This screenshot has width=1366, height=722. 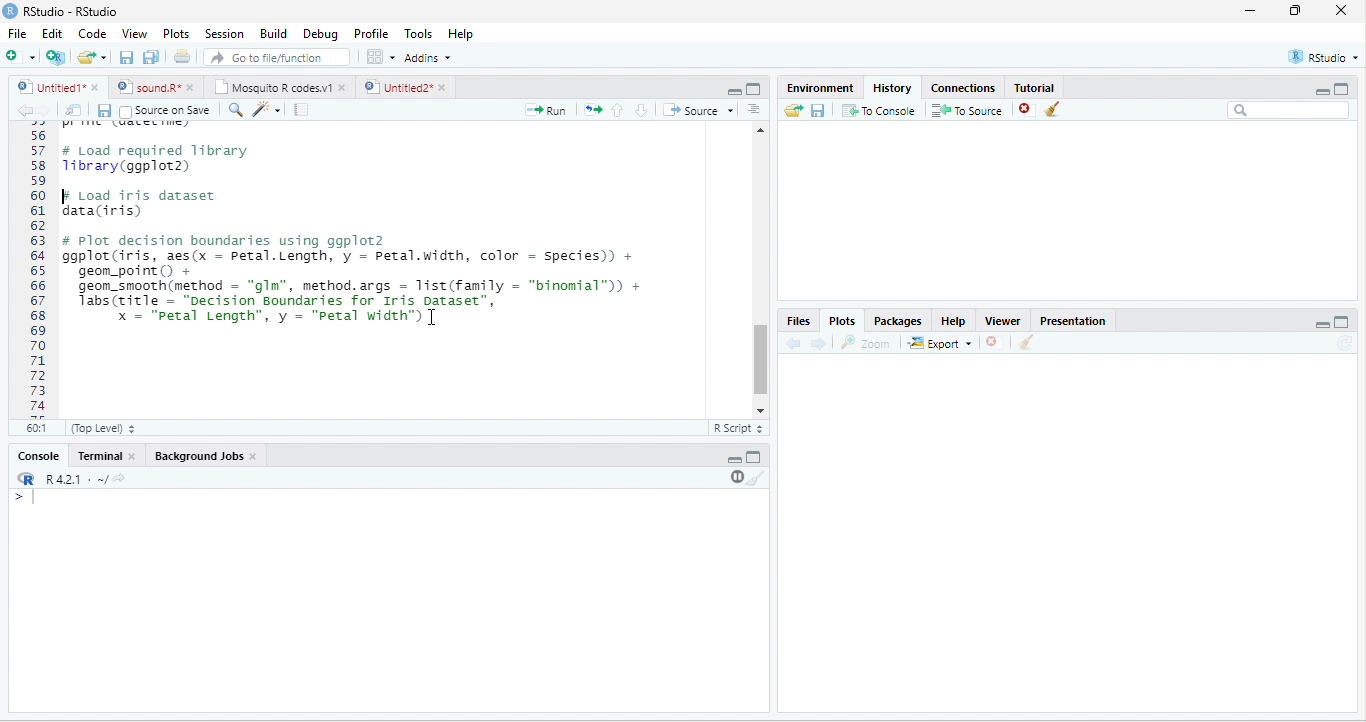 What do you see at coordinates (1052, 109) in the screenshot?
I see `clear` at bounding box center [1052, 109].